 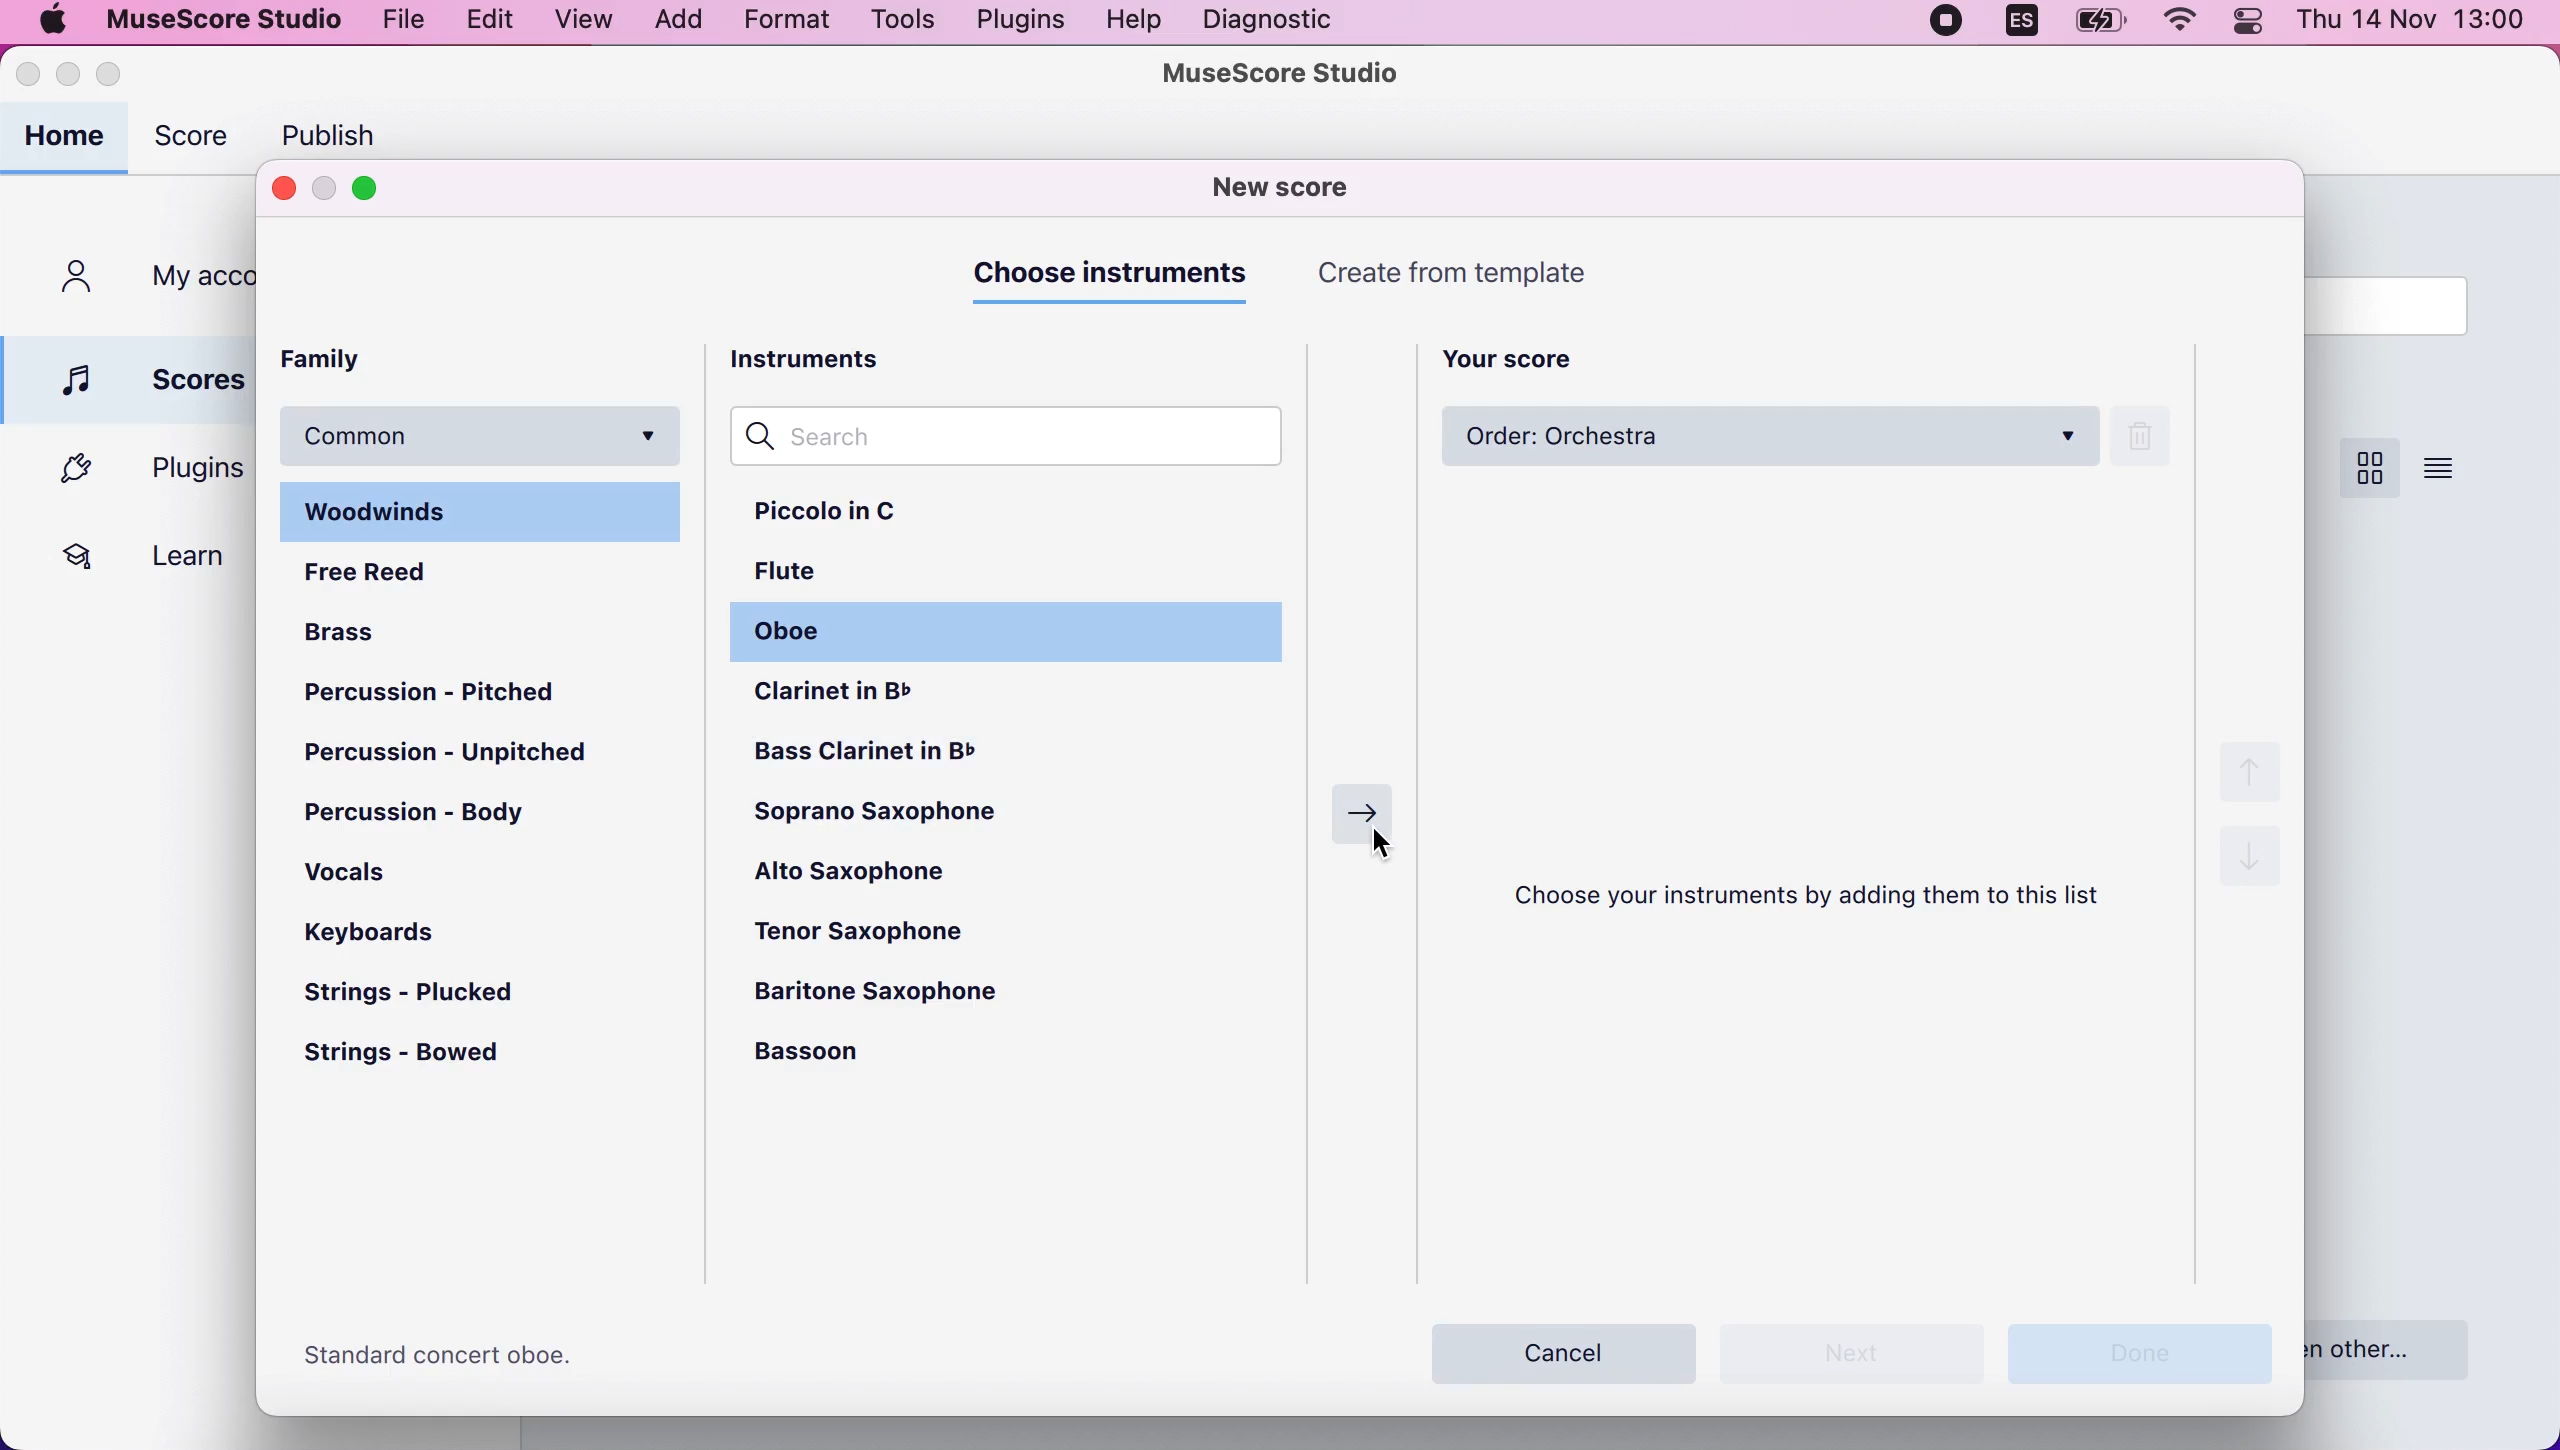 What do you see at coordinates (829, 362) in the screenshot?
I see `instruments` at bounding box center [829, 362].